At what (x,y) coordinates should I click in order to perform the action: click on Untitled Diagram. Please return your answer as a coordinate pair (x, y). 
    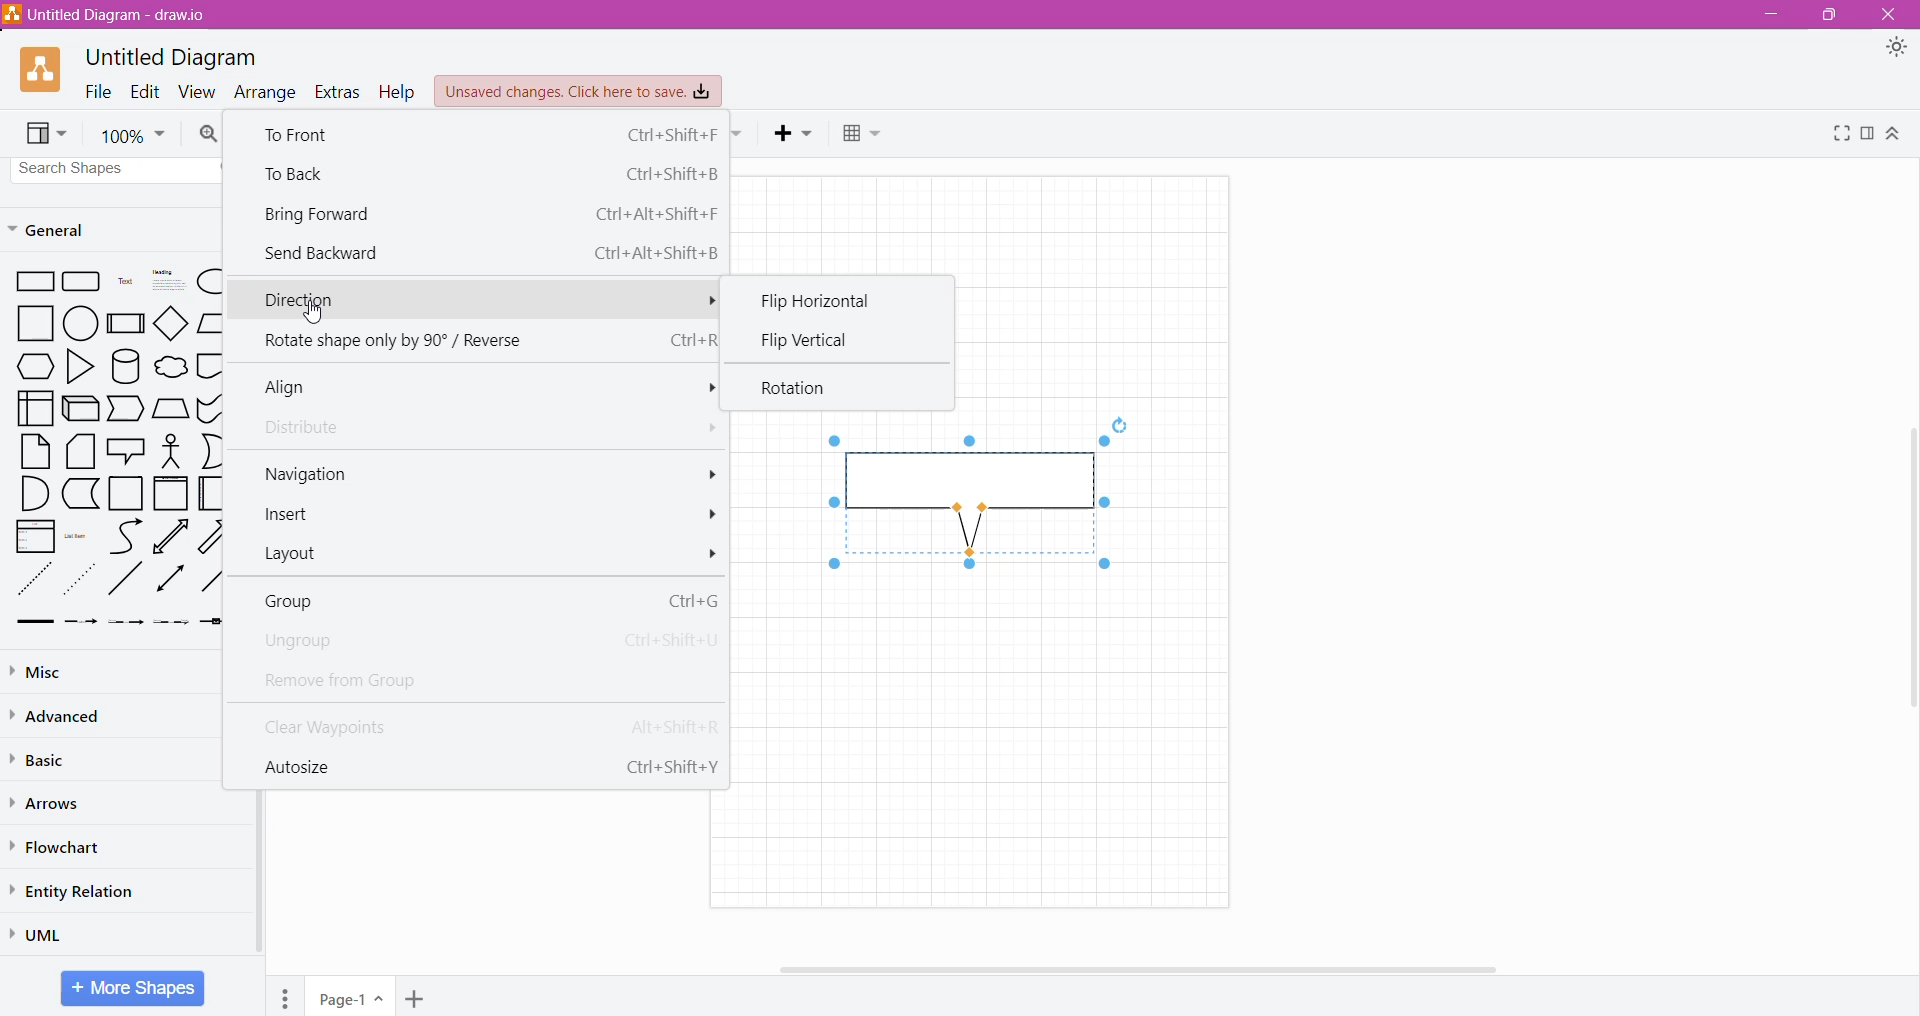
    Looking at the image, I should click on (172, 58).